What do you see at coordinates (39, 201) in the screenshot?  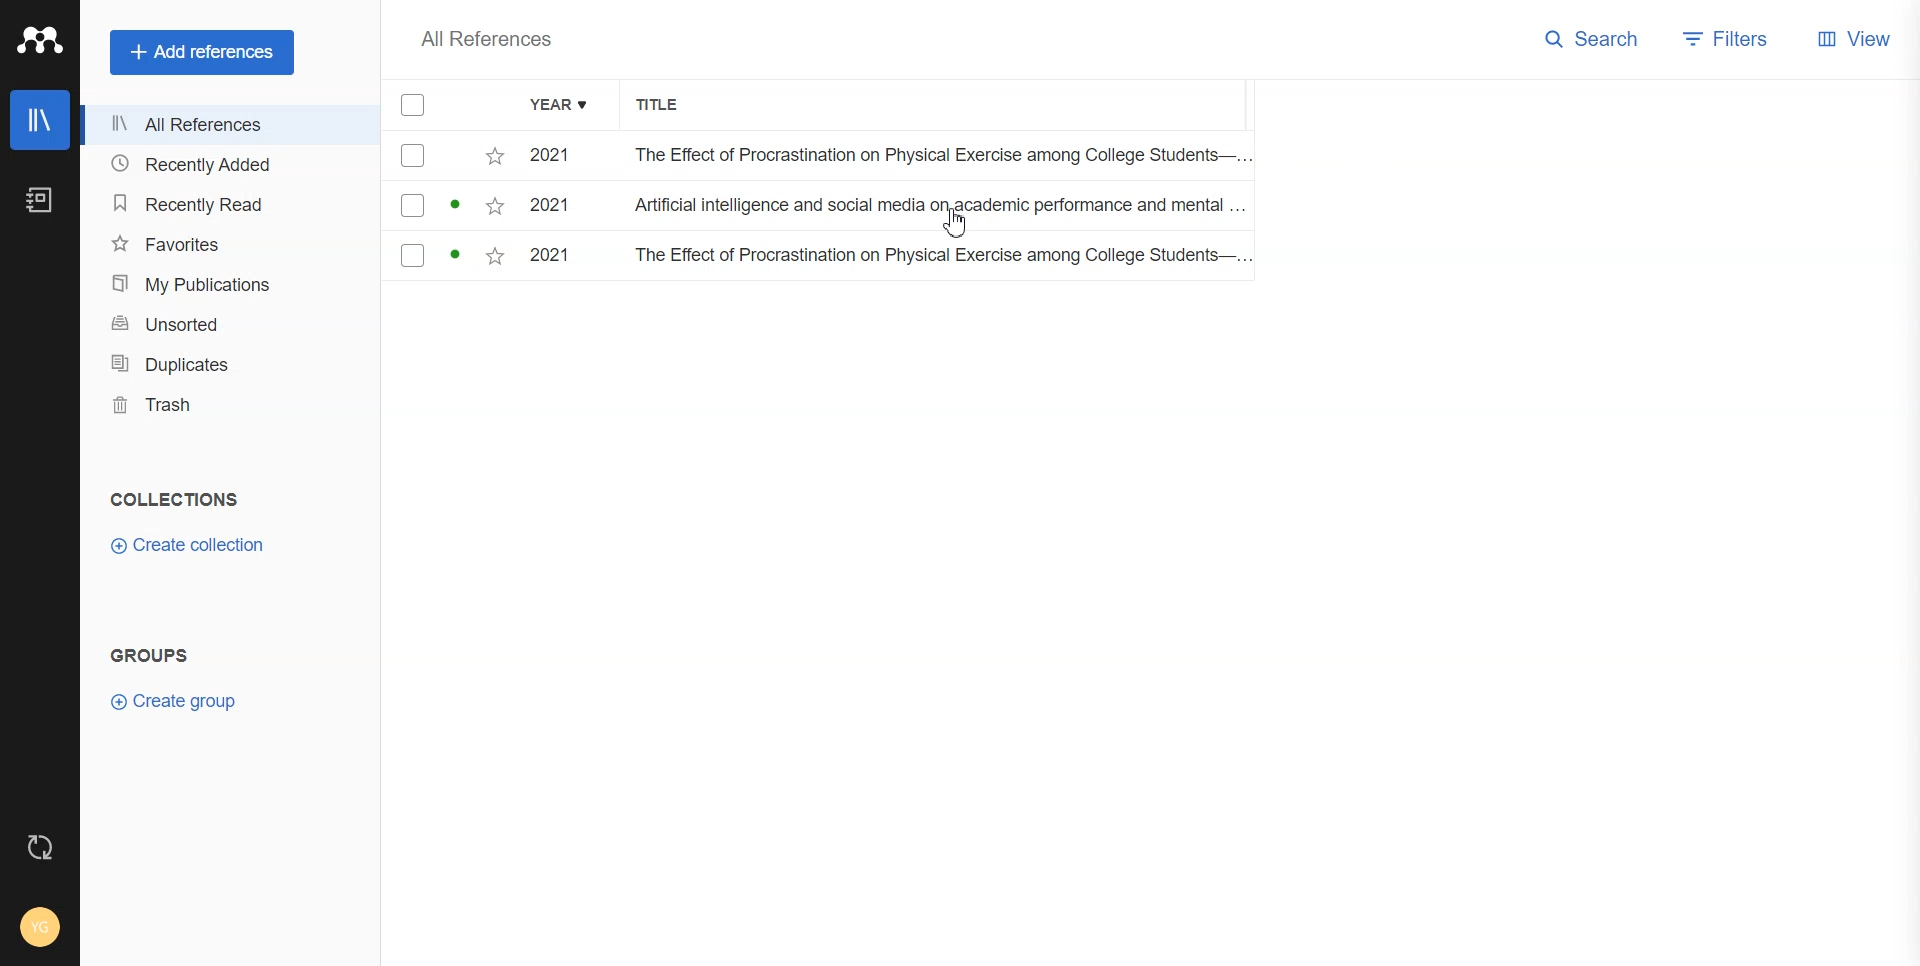 I see `Notebook` at bounding box center [39, 201].